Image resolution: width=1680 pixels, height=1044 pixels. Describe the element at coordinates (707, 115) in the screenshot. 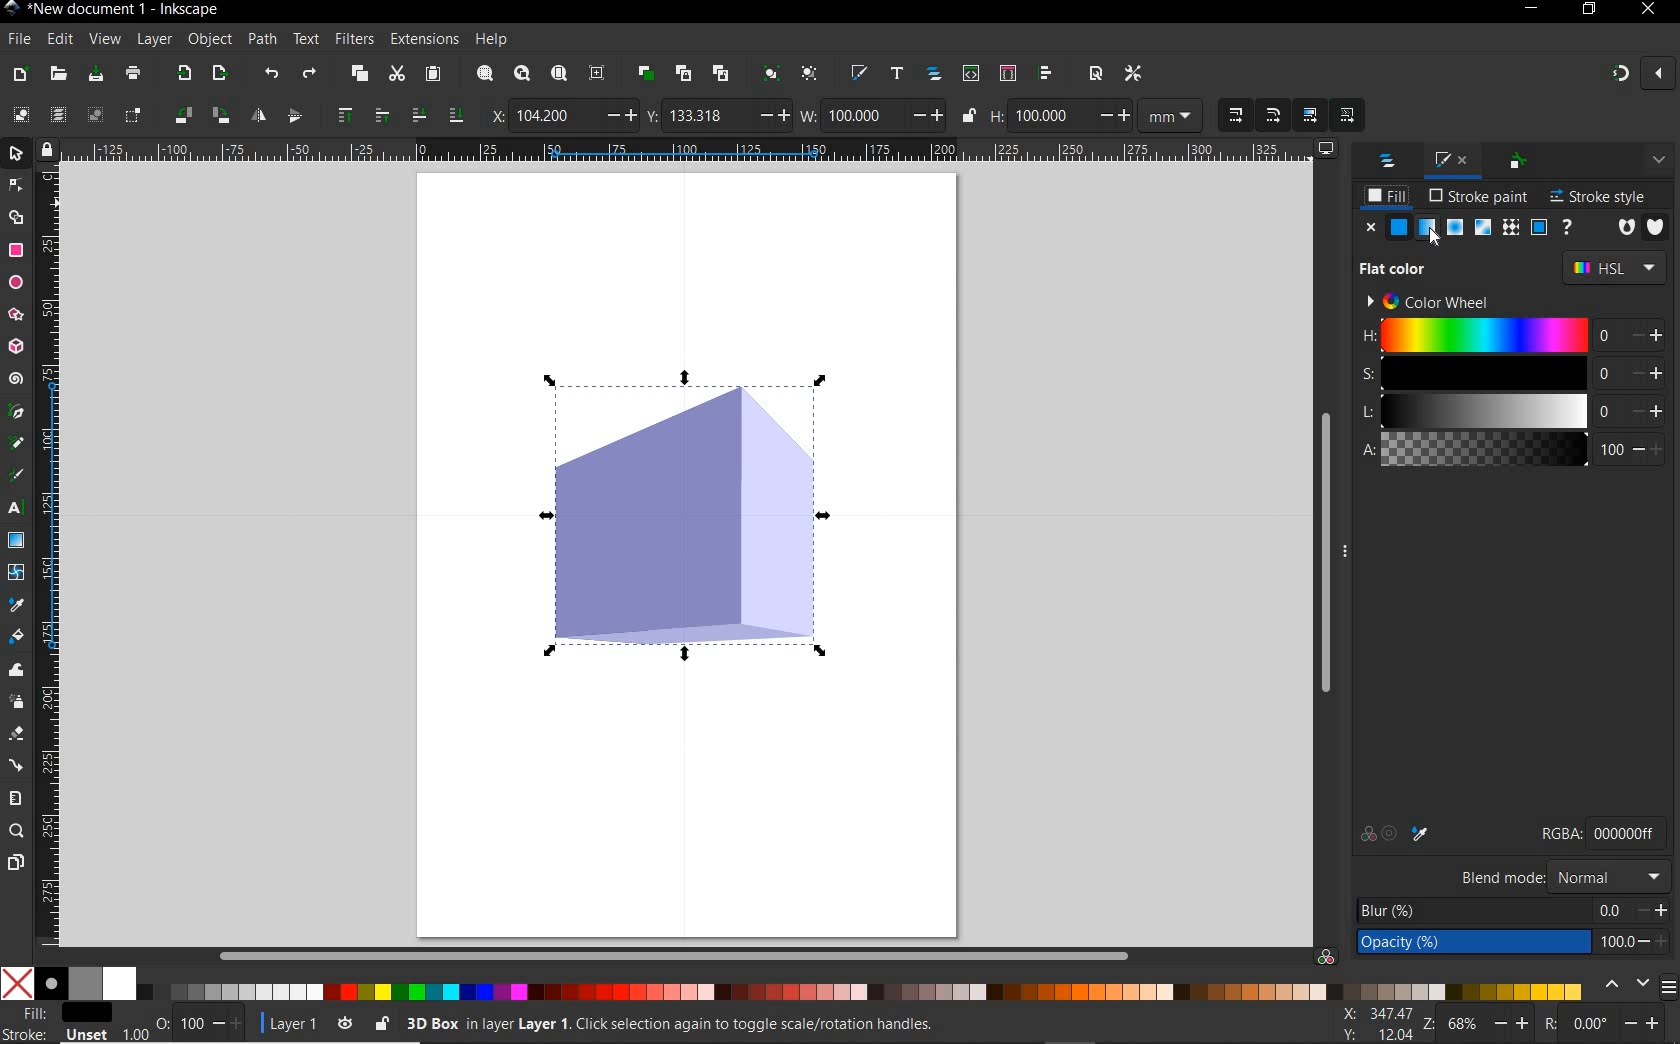

I see `133` at that location.